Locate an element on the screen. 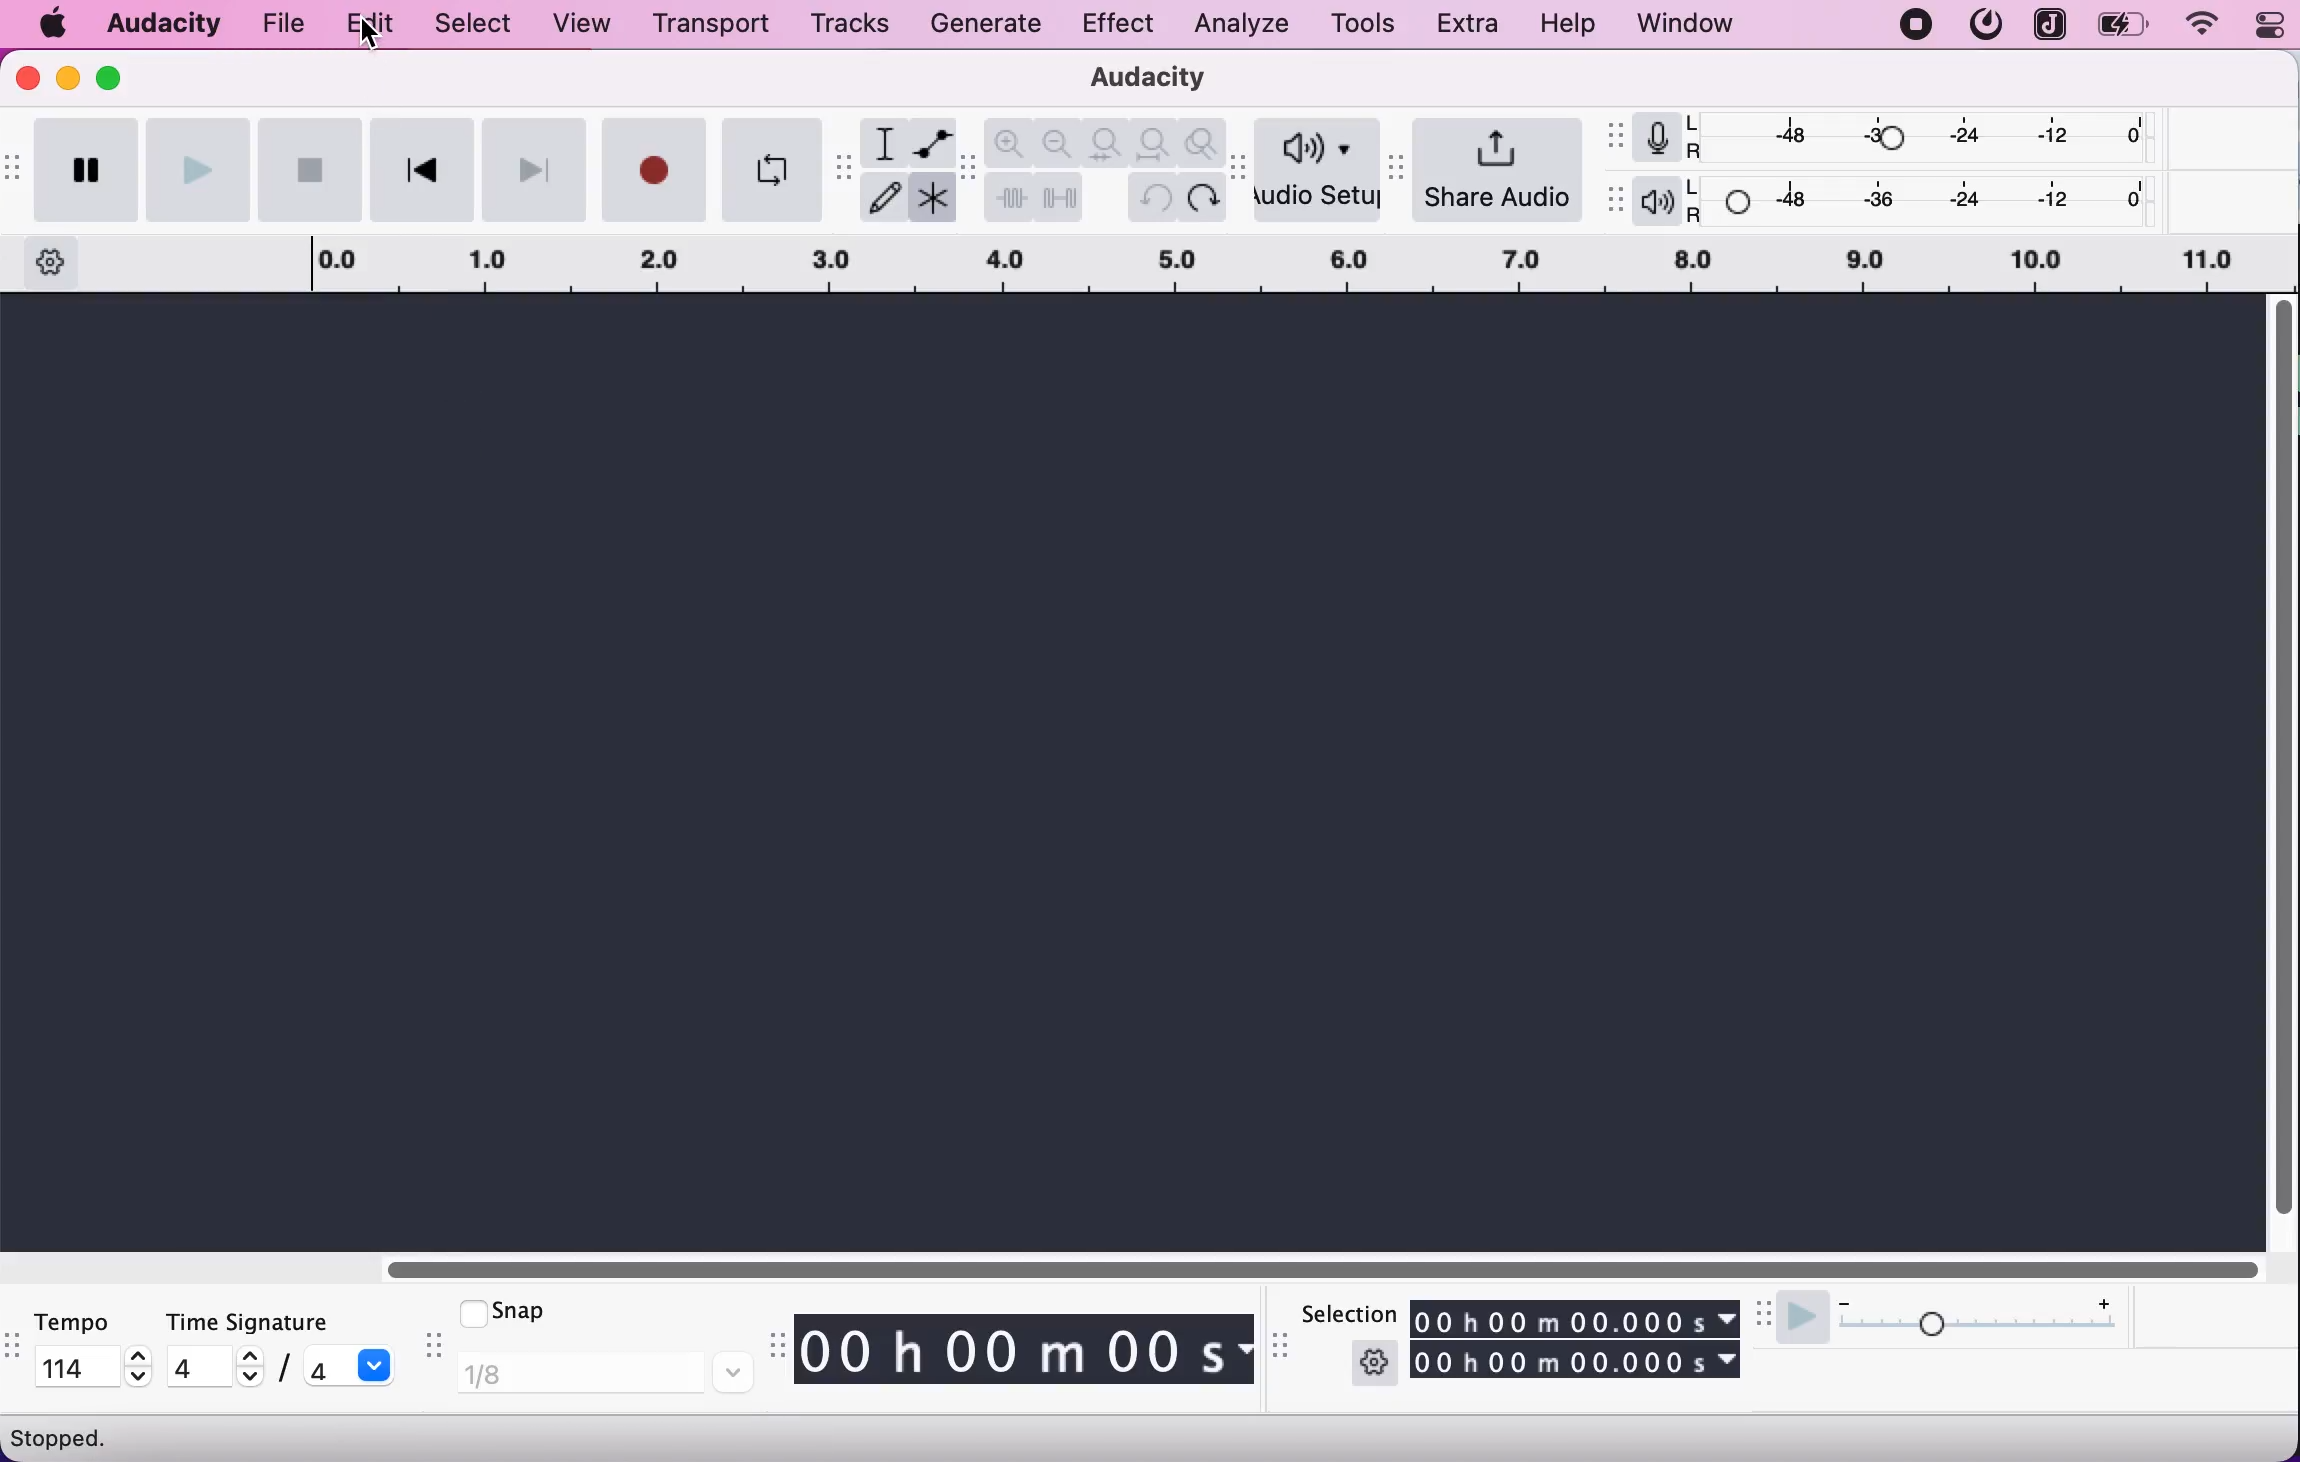  4 is located at coordinates (323, 1369).